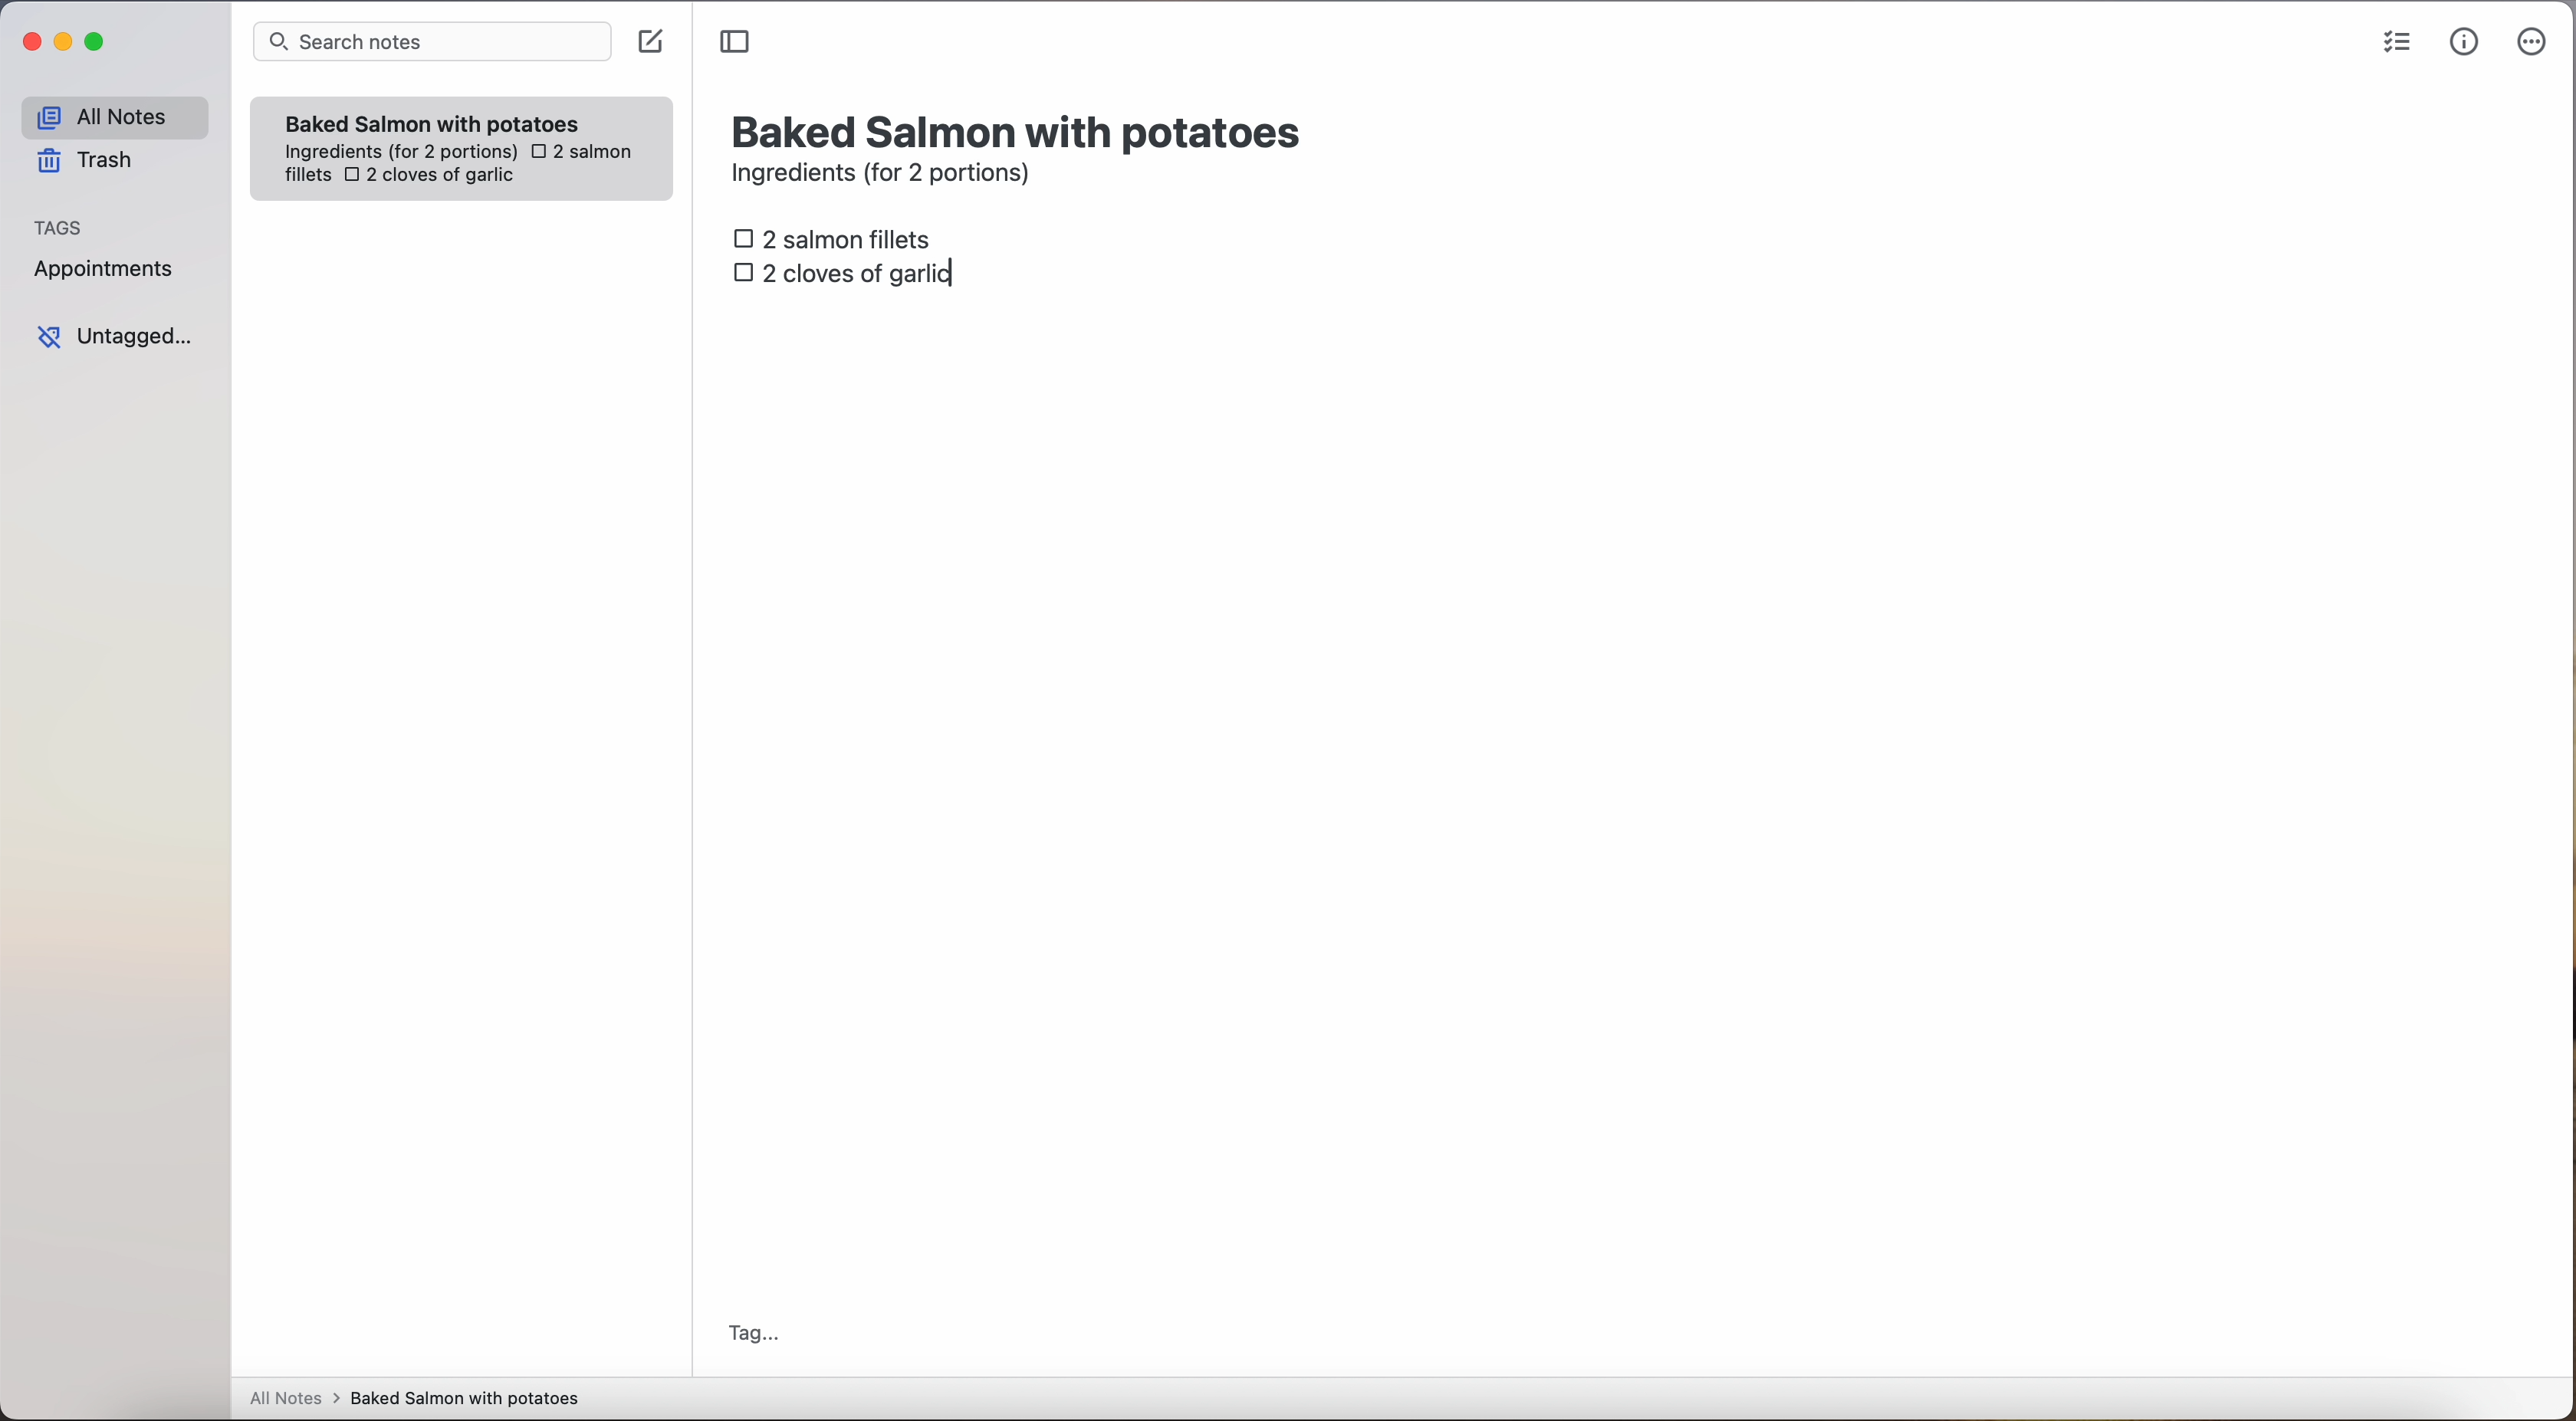 This screenshot has width=2576, height=1421. What do you see at coordinates (433, 120) in the screenshot?
I see `Baked Salmon with potatoes` at bounding box center [433, 120].